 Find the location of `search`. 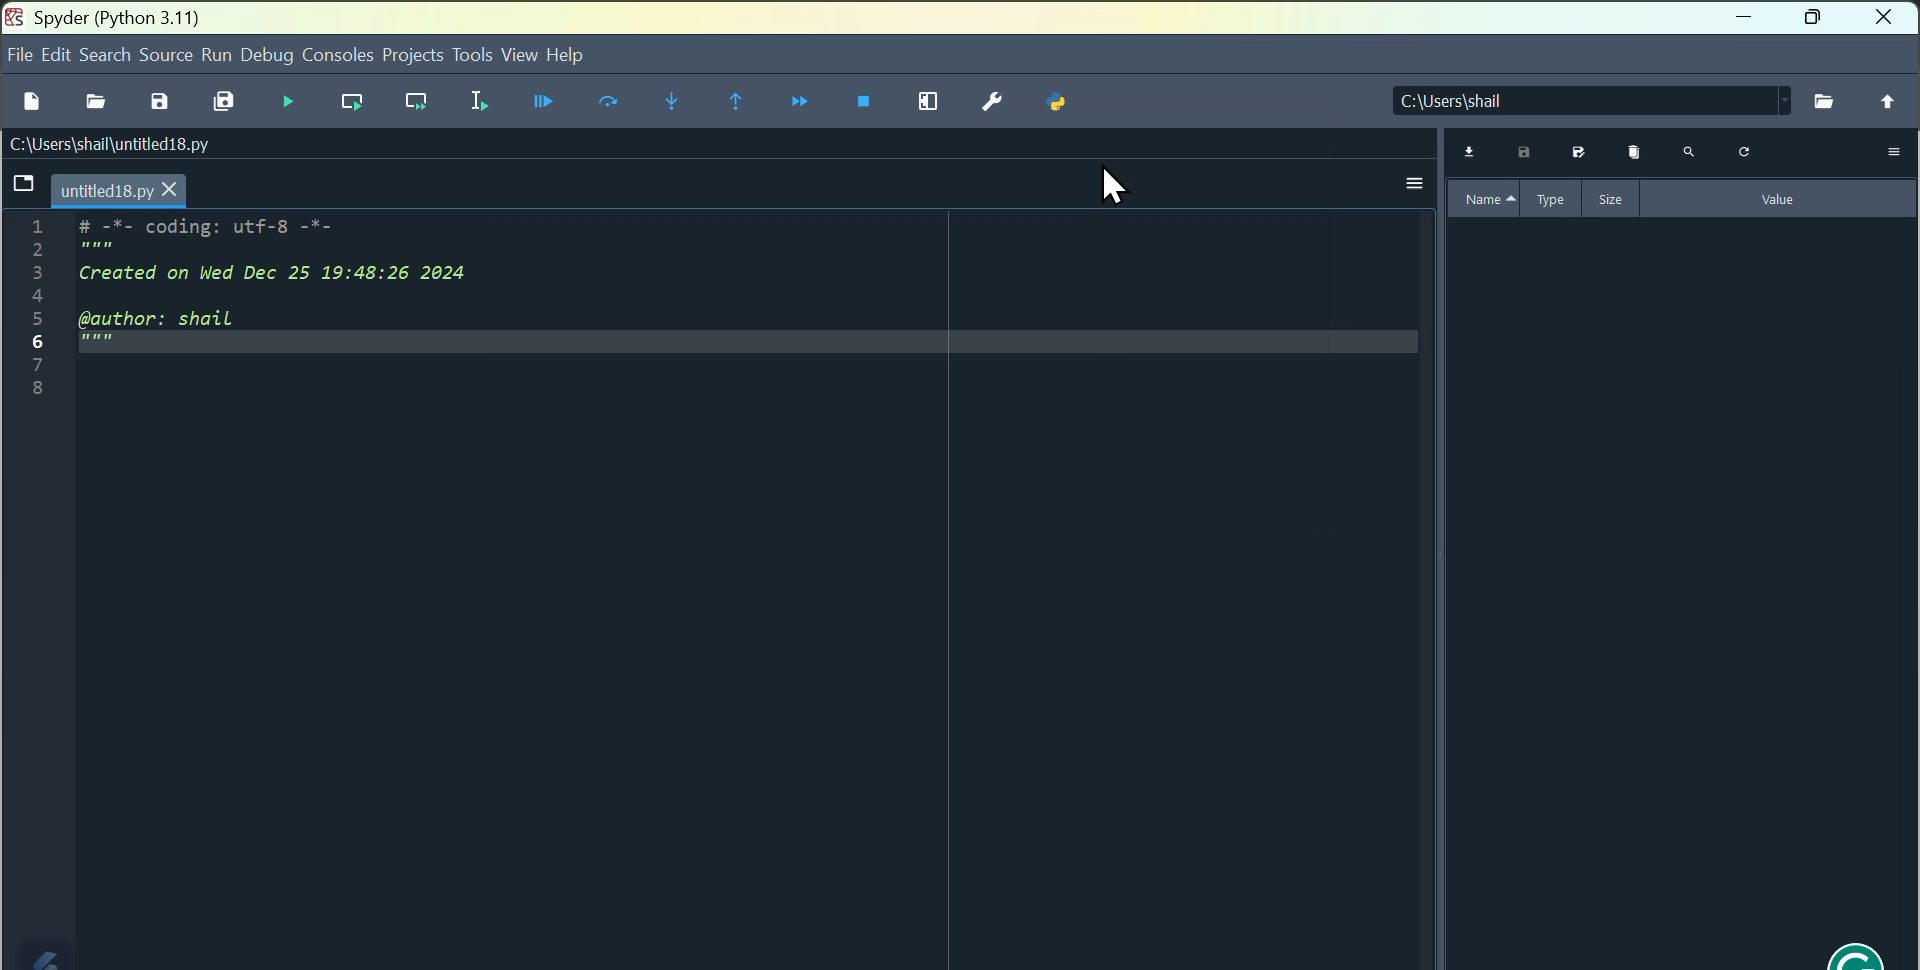

search is located at coordinates (1688, 151).